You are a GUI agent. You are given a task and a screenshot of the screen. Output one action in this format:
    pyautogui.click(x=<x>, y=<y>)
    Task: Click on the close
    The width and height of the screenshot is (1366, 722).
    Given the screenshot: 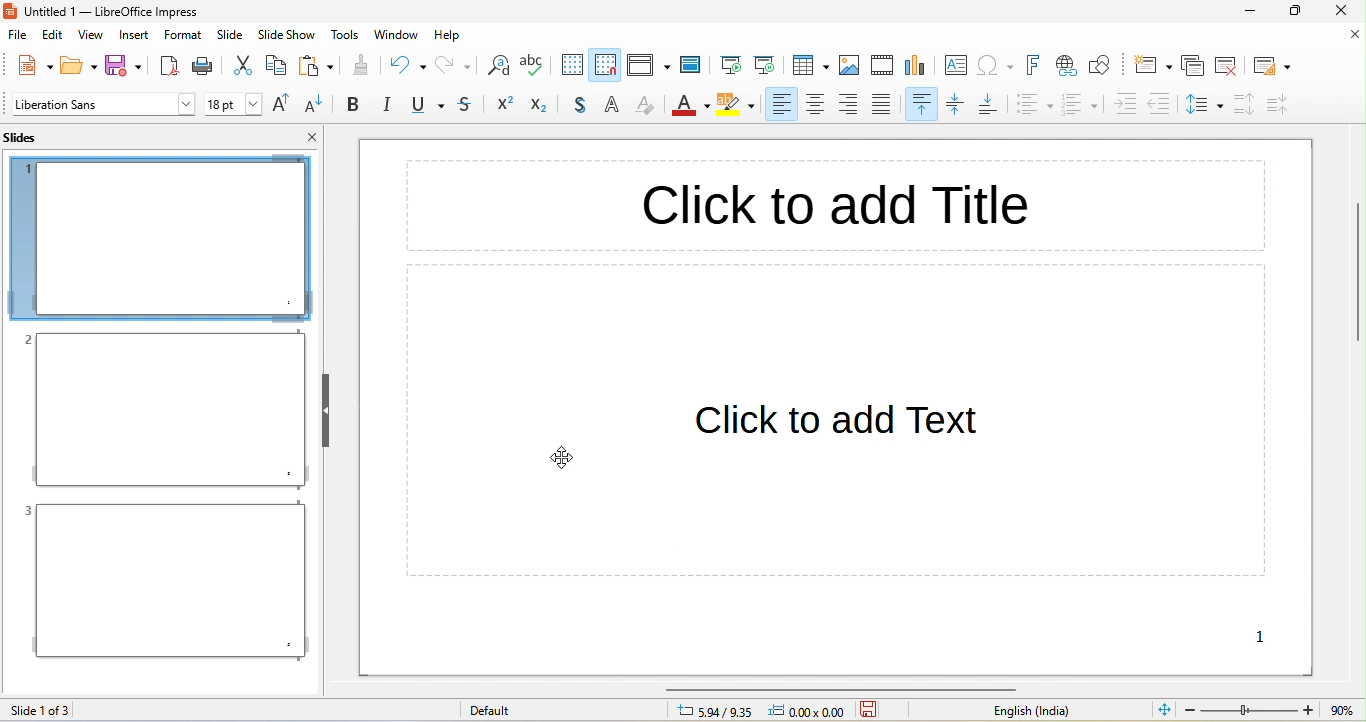 What is the action you would take?
    pyautogui.click(x=1354, y=35)
    